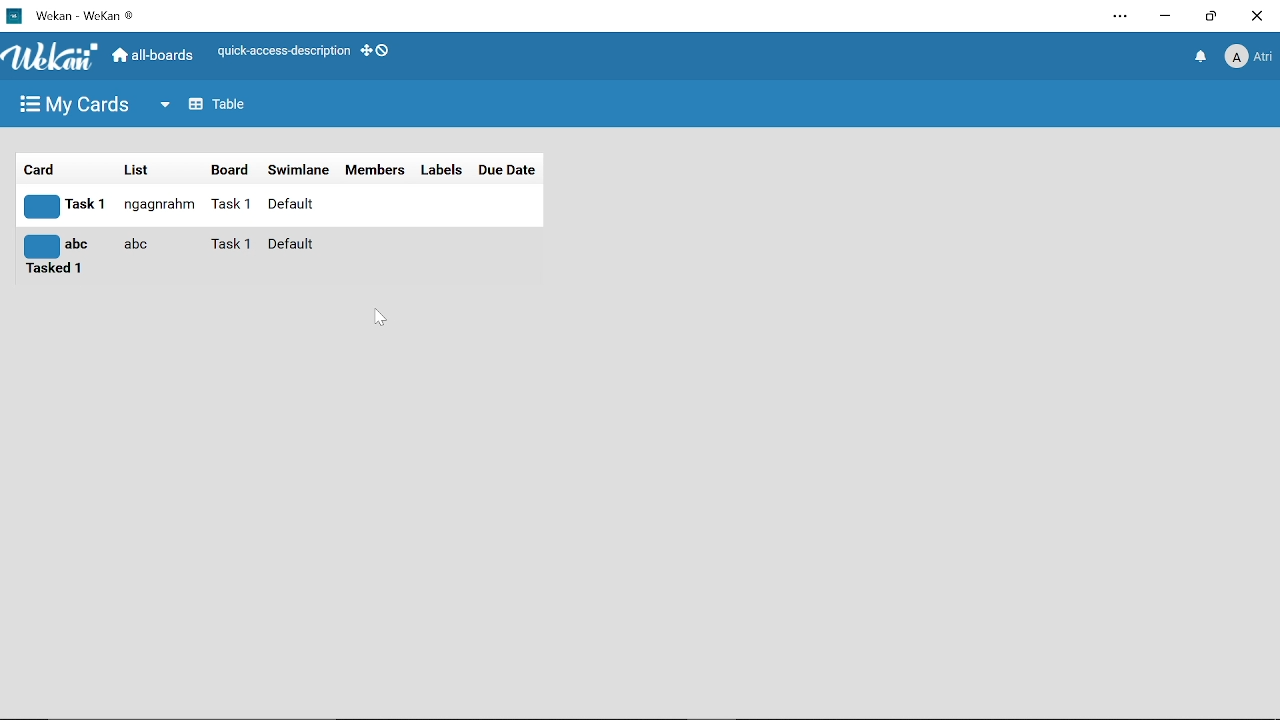 The width and height of the screenshot is (1280, 720). I want to click on Table, so click(220, 103).